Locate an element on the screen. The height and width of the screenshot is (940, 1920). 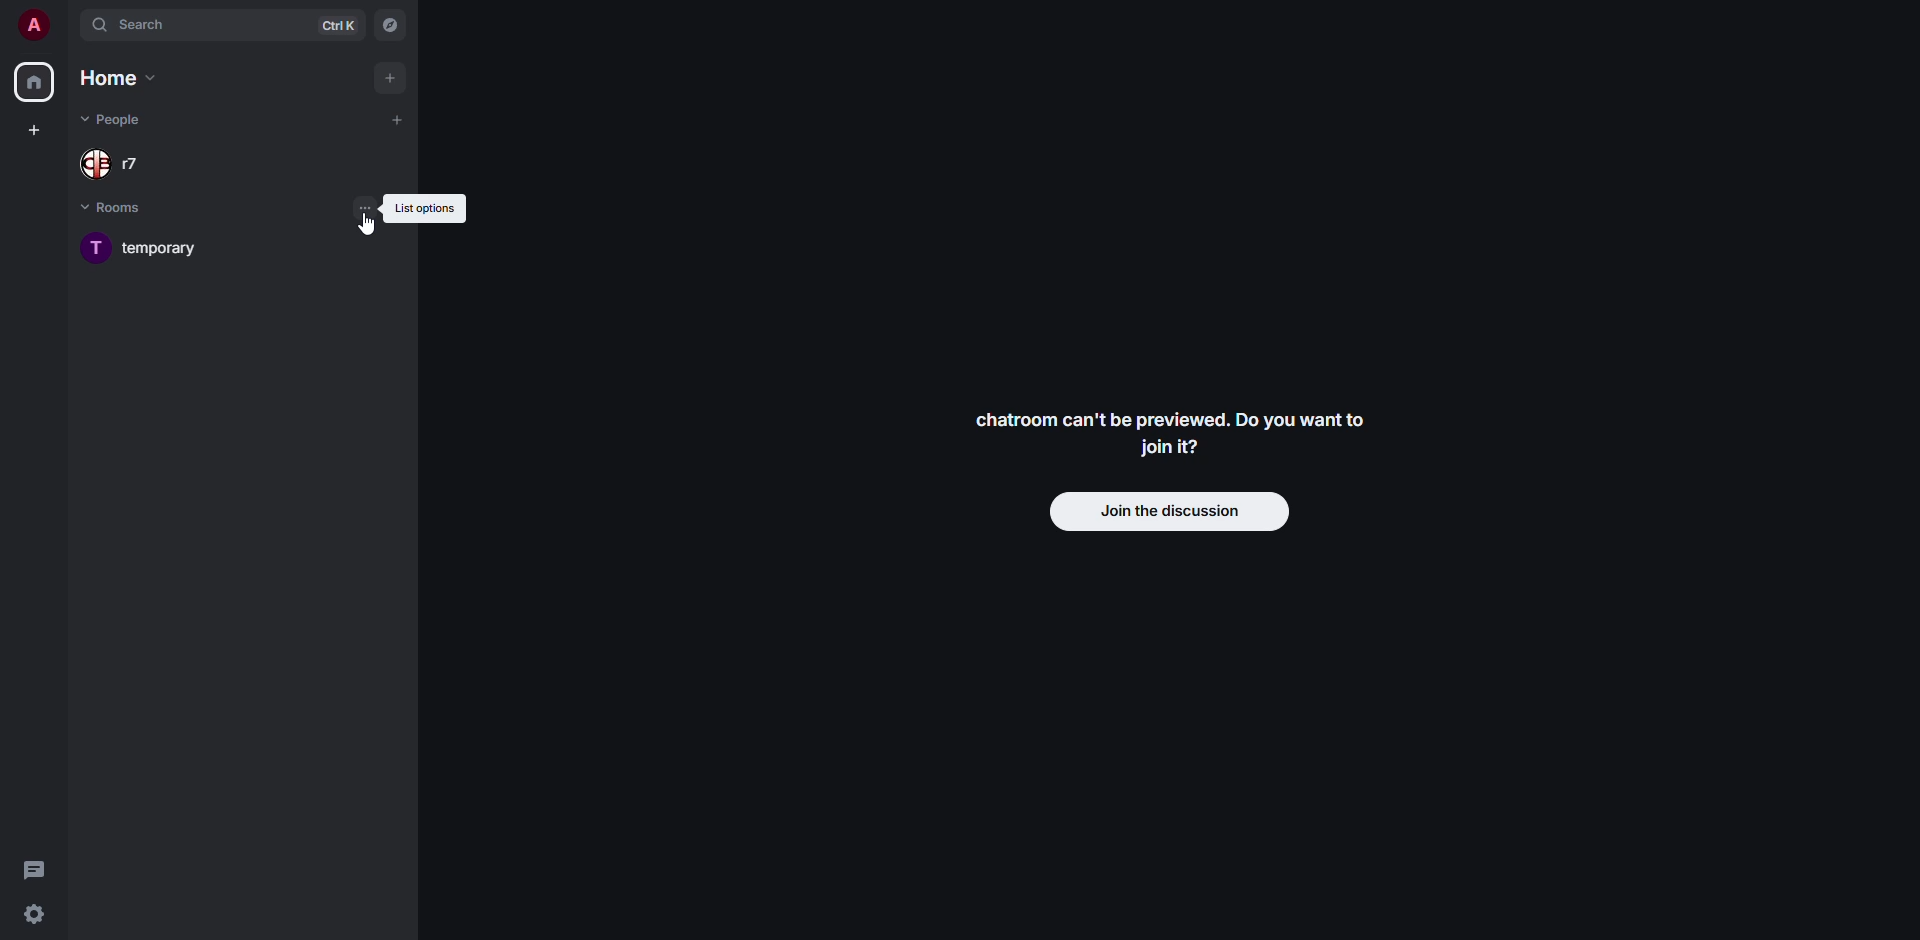
room is located at coordinates (150, 247).